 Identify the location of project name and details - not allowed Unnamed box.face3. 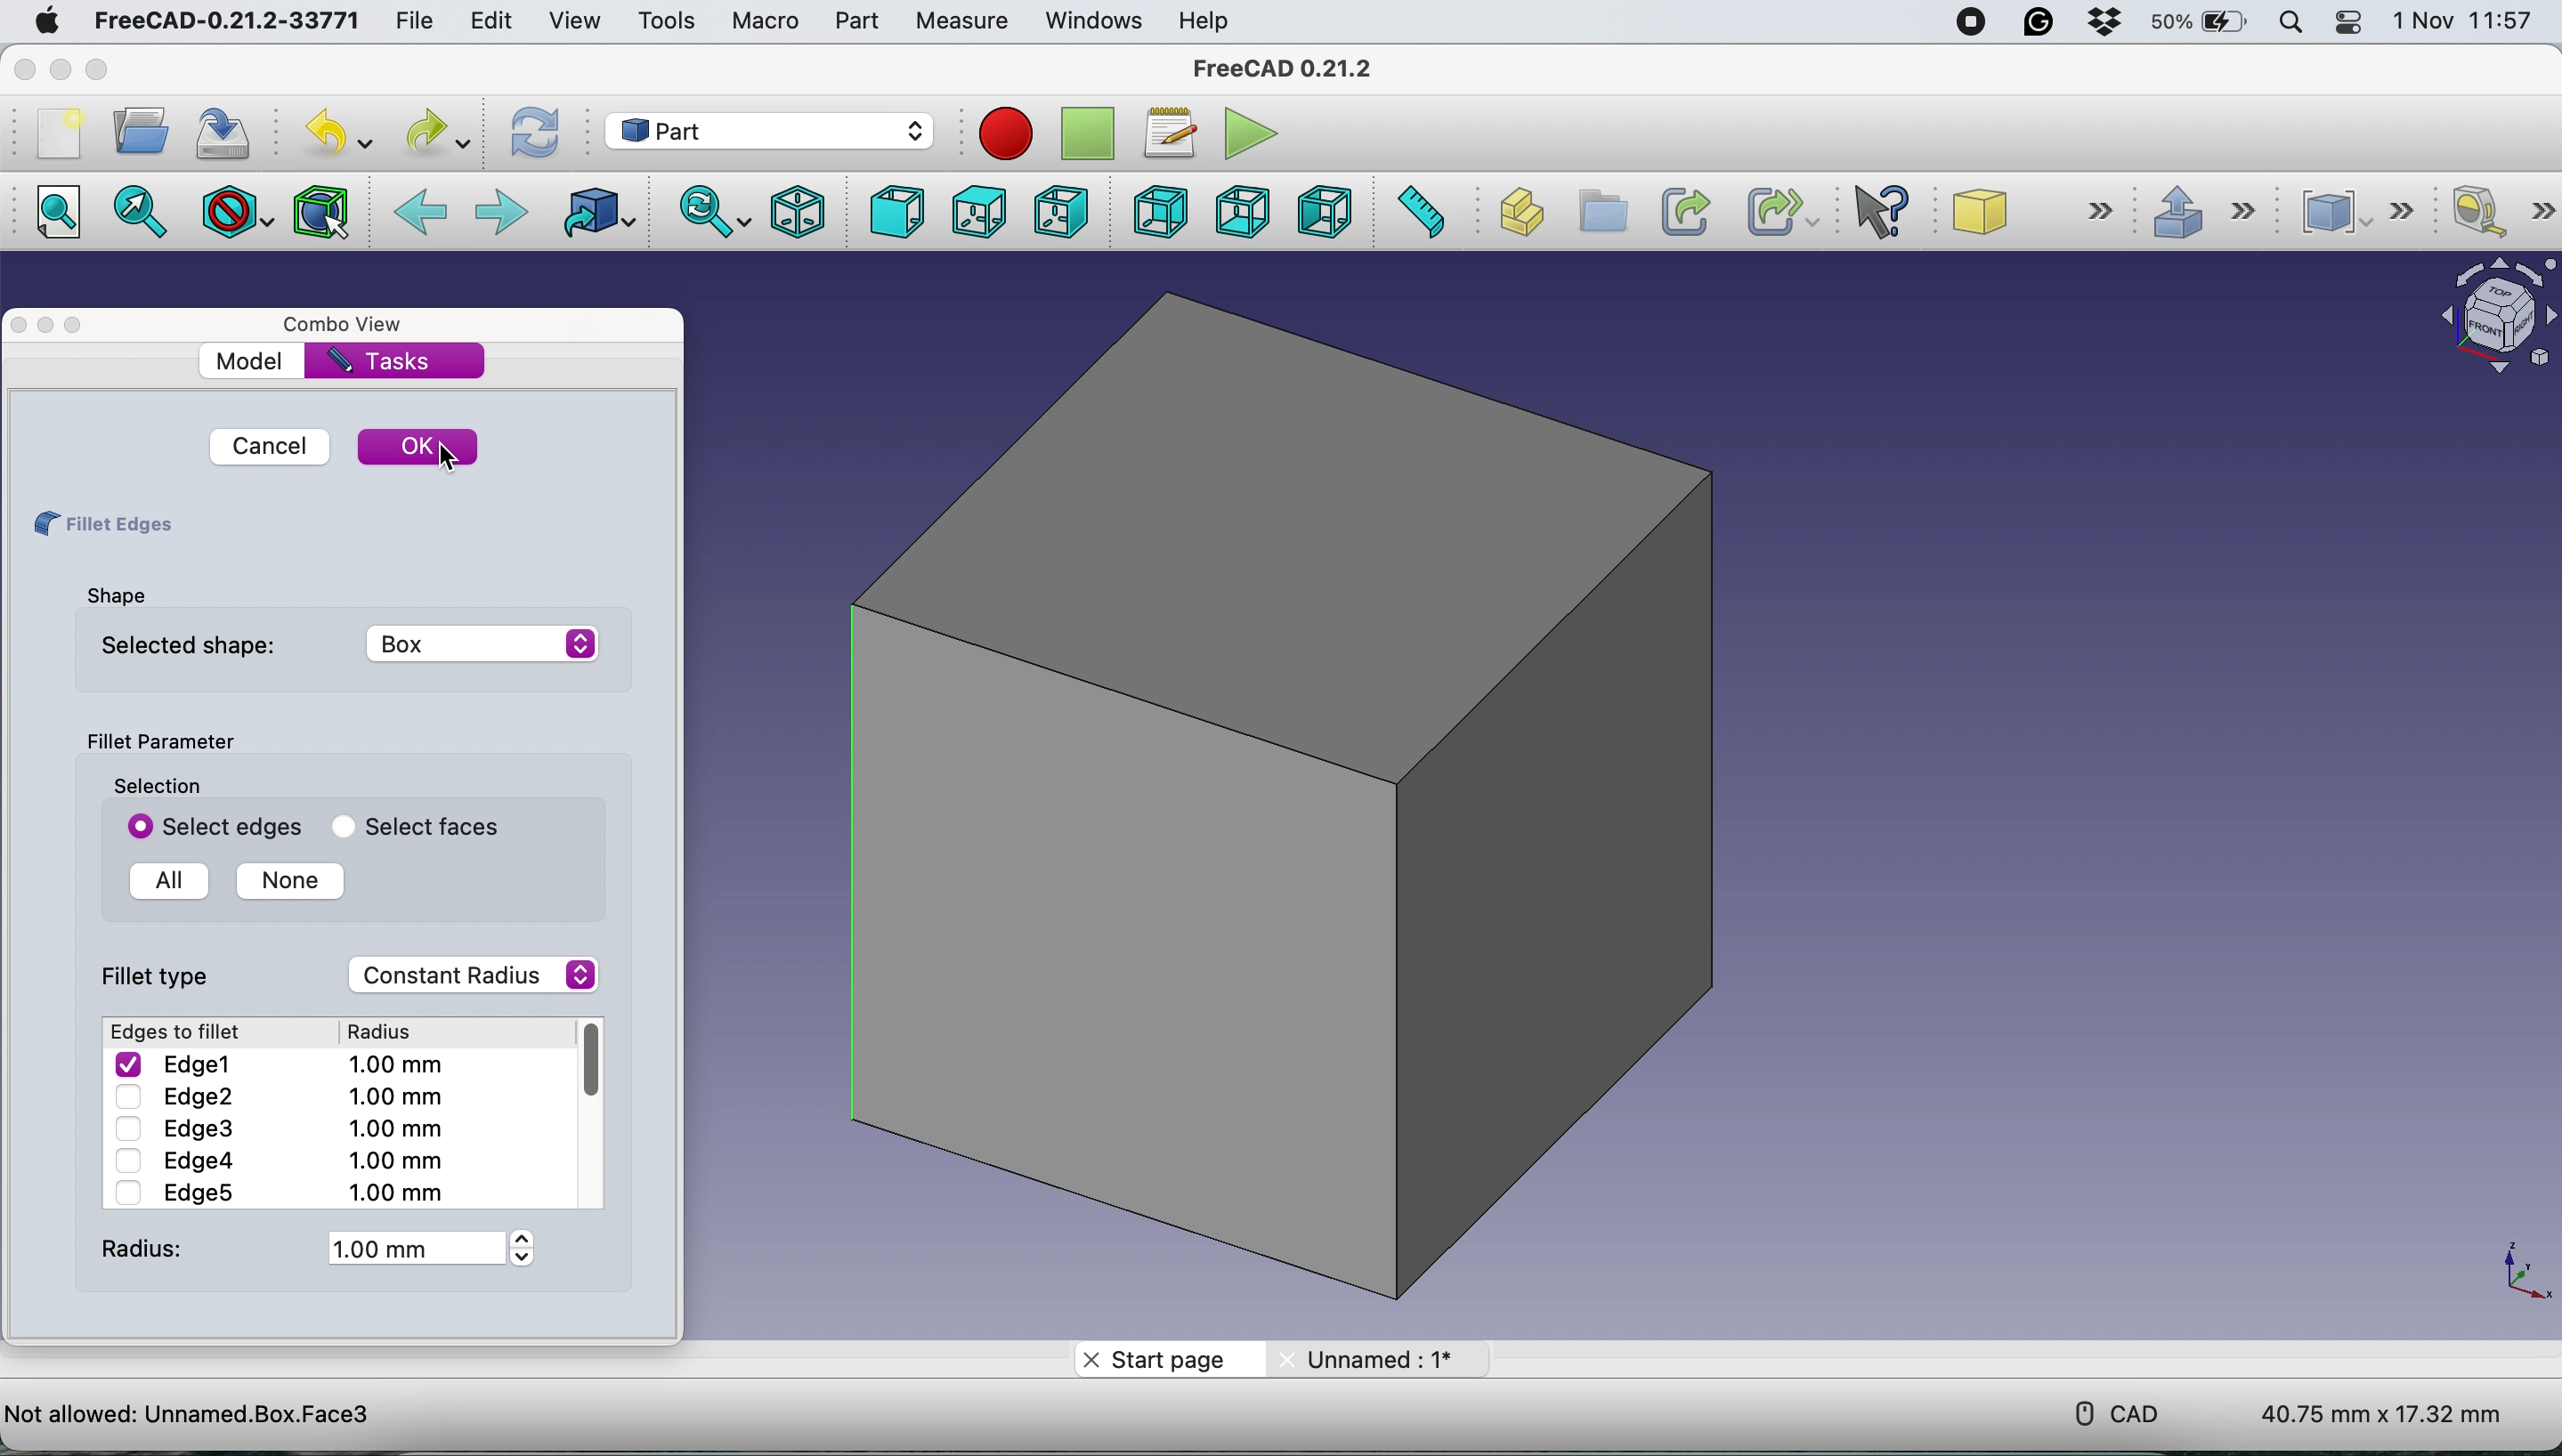
(445, 1412).